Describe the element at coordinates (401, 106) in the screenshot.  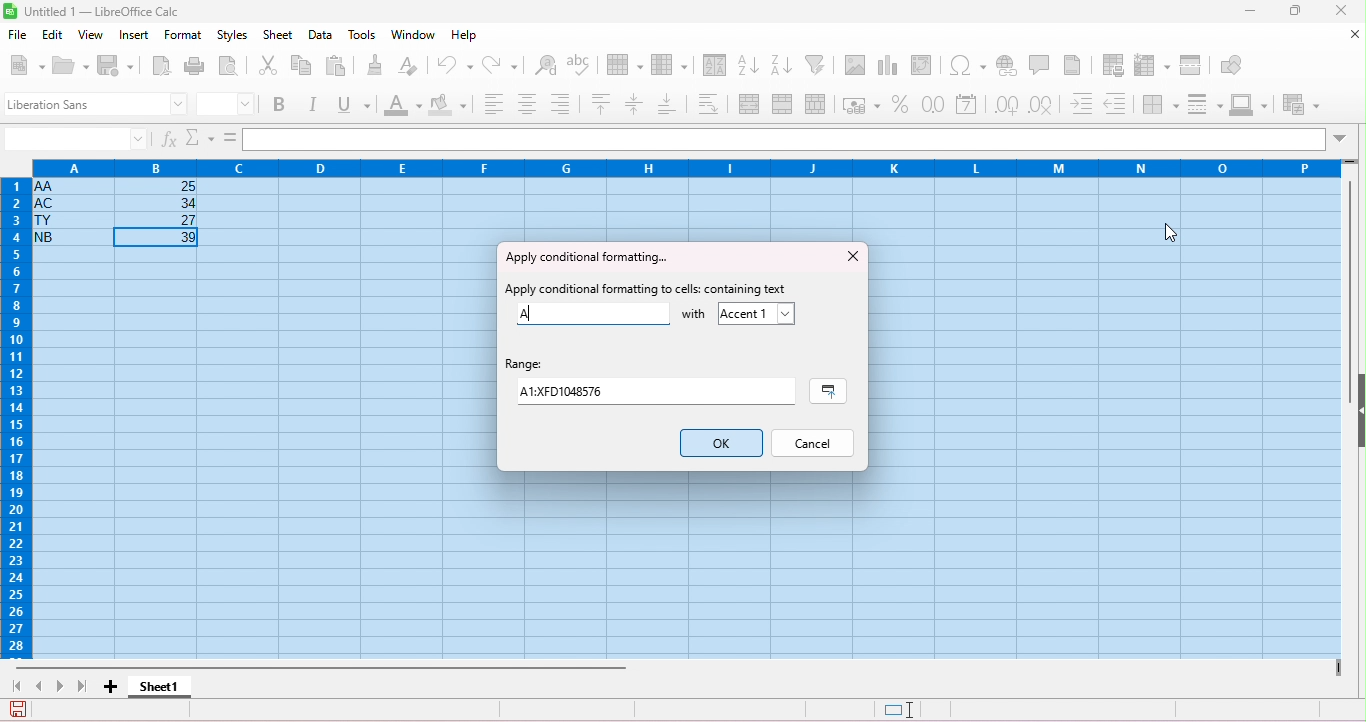
I see `font color` at that location.